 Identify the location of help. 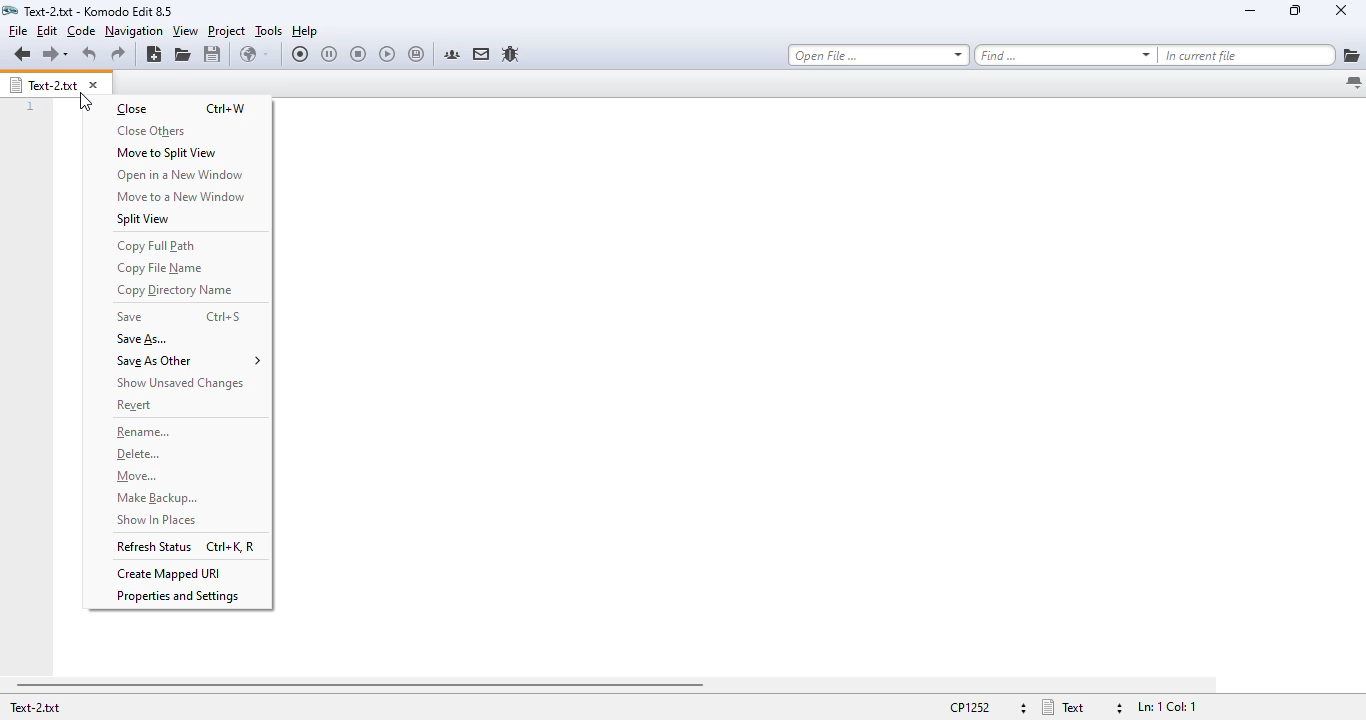
(305, 32).